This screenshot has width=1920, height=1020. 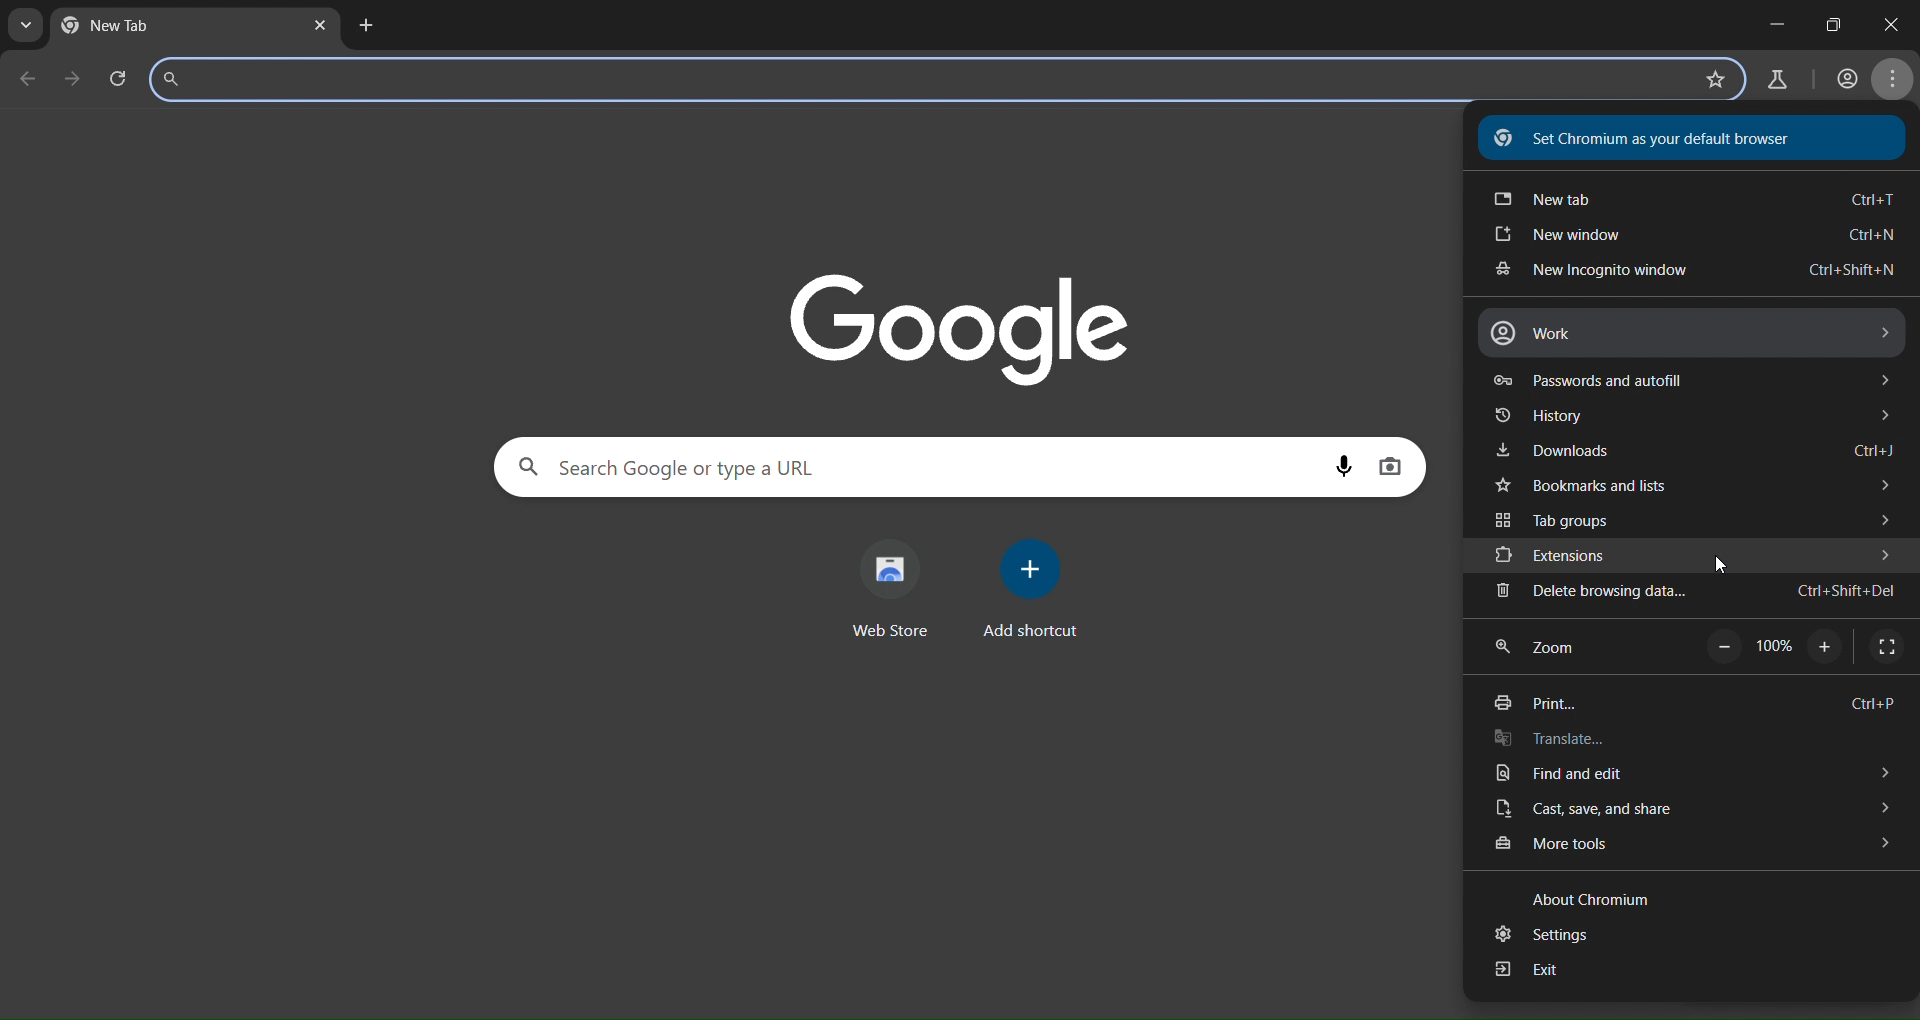 I want to click on history, so click(x=1692, y=418).